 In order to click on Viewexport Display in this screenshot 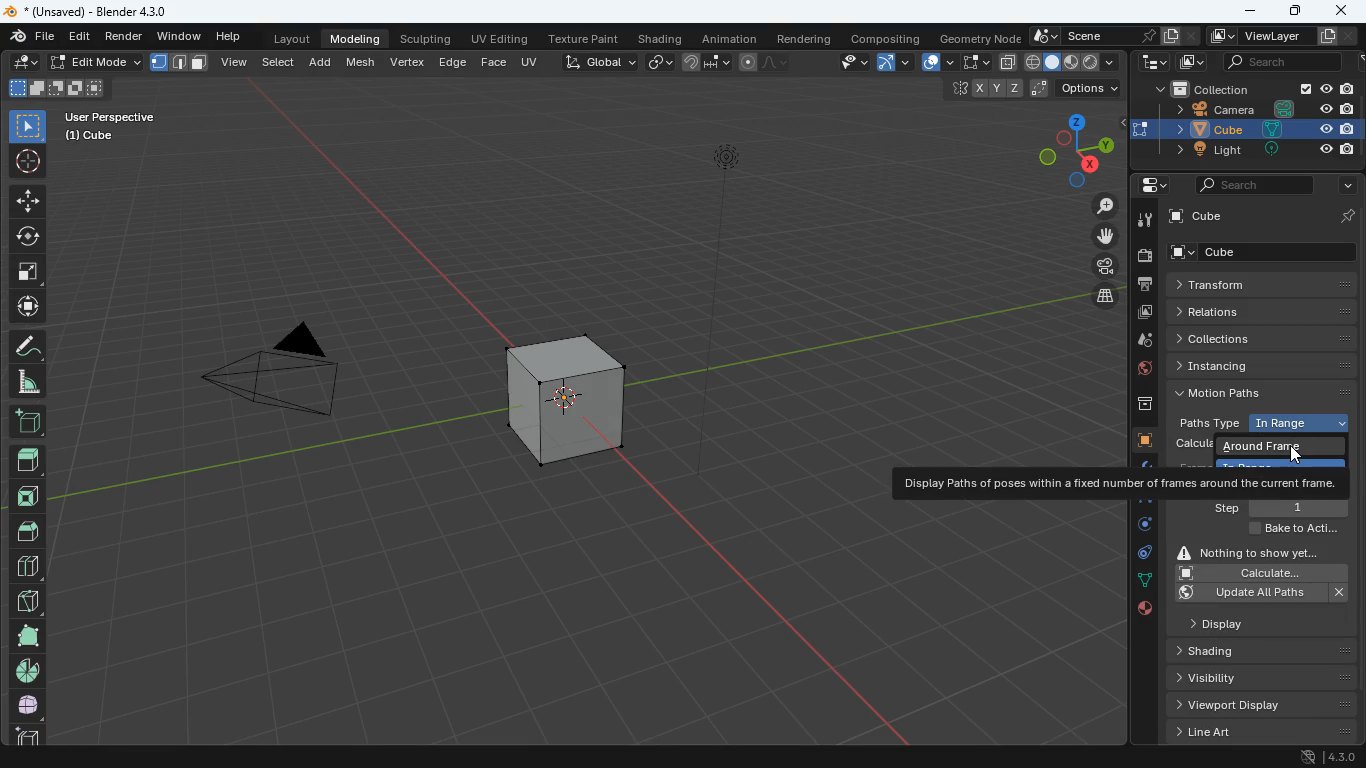, I will do `click(1254, 704)`.